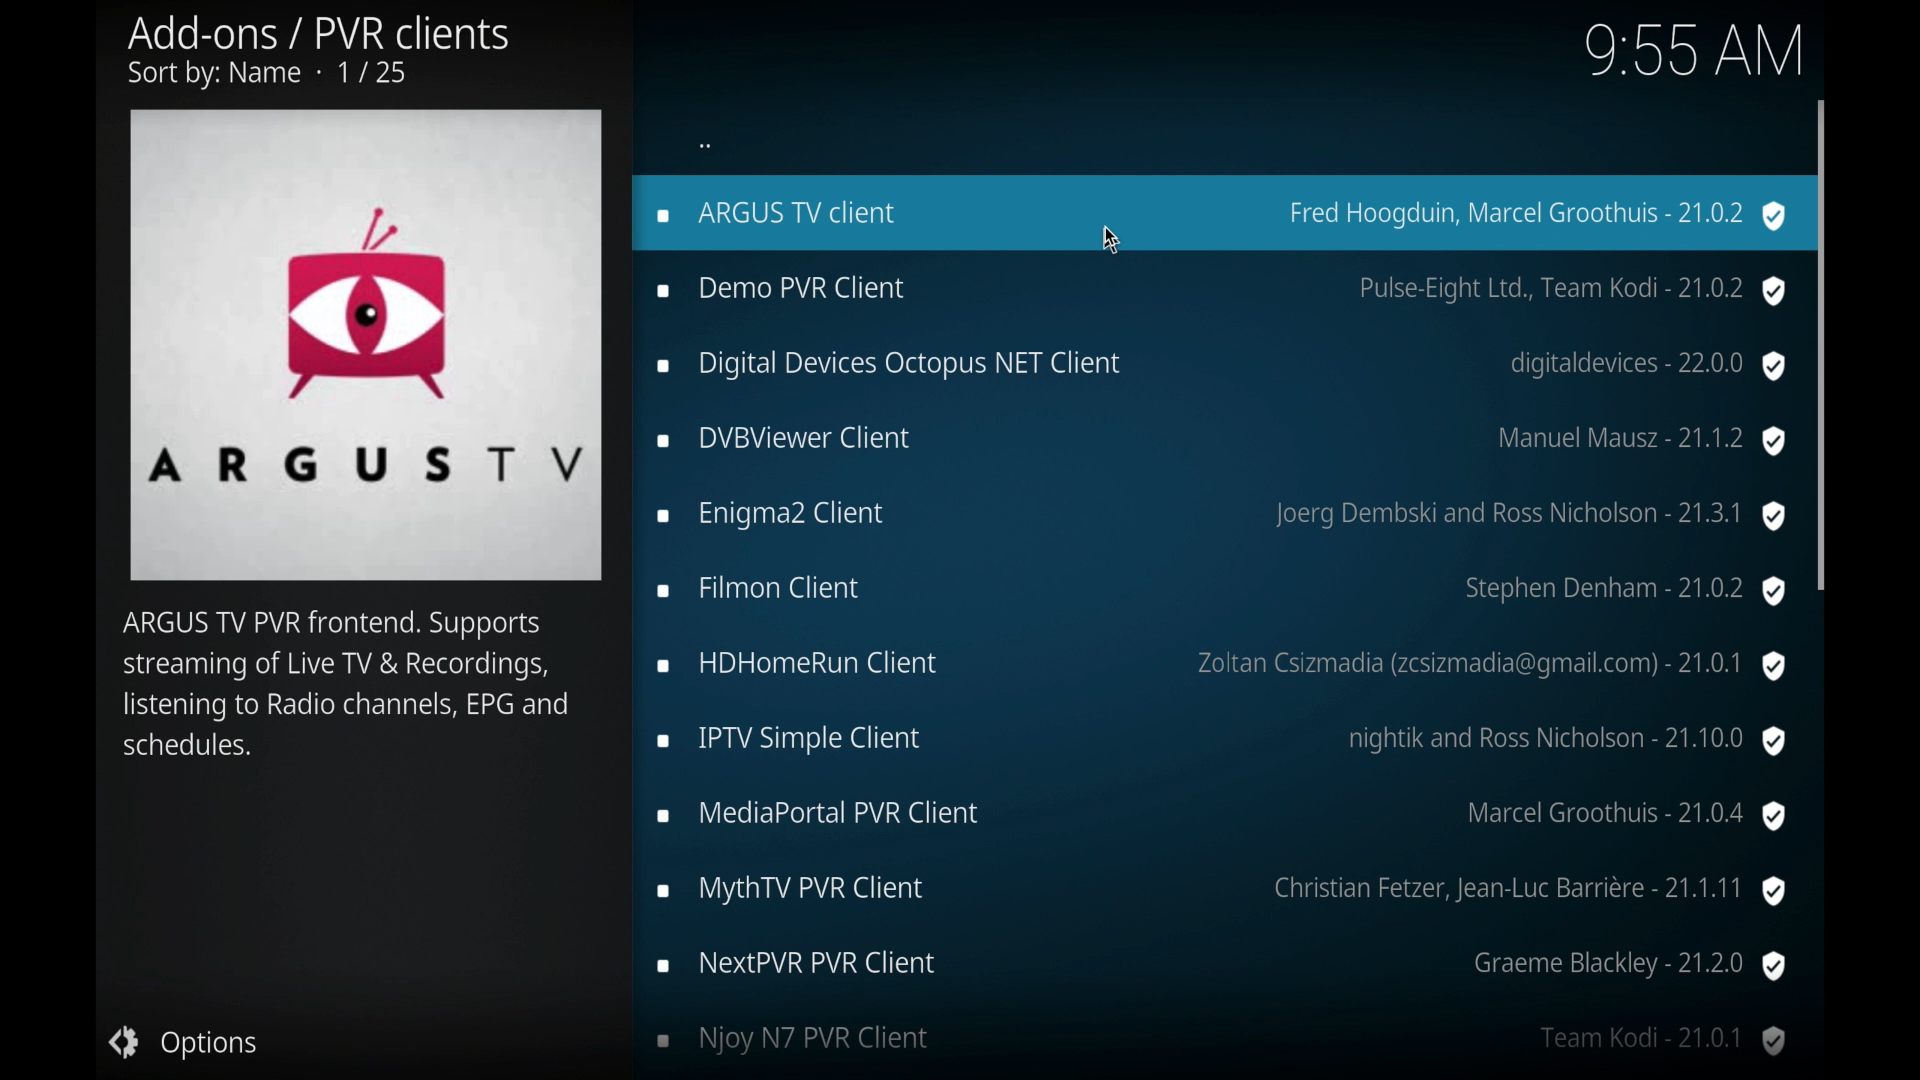 The image size is (1920, 1080). What do you see at coordinates (347, 690) in the screenshot?
I see `ARGUS TV PVR frontend. Supports
streaming of Live TV & Recordings,
listening to Radio channels, EPG and
schedules.` at bounding box center [347, 690].